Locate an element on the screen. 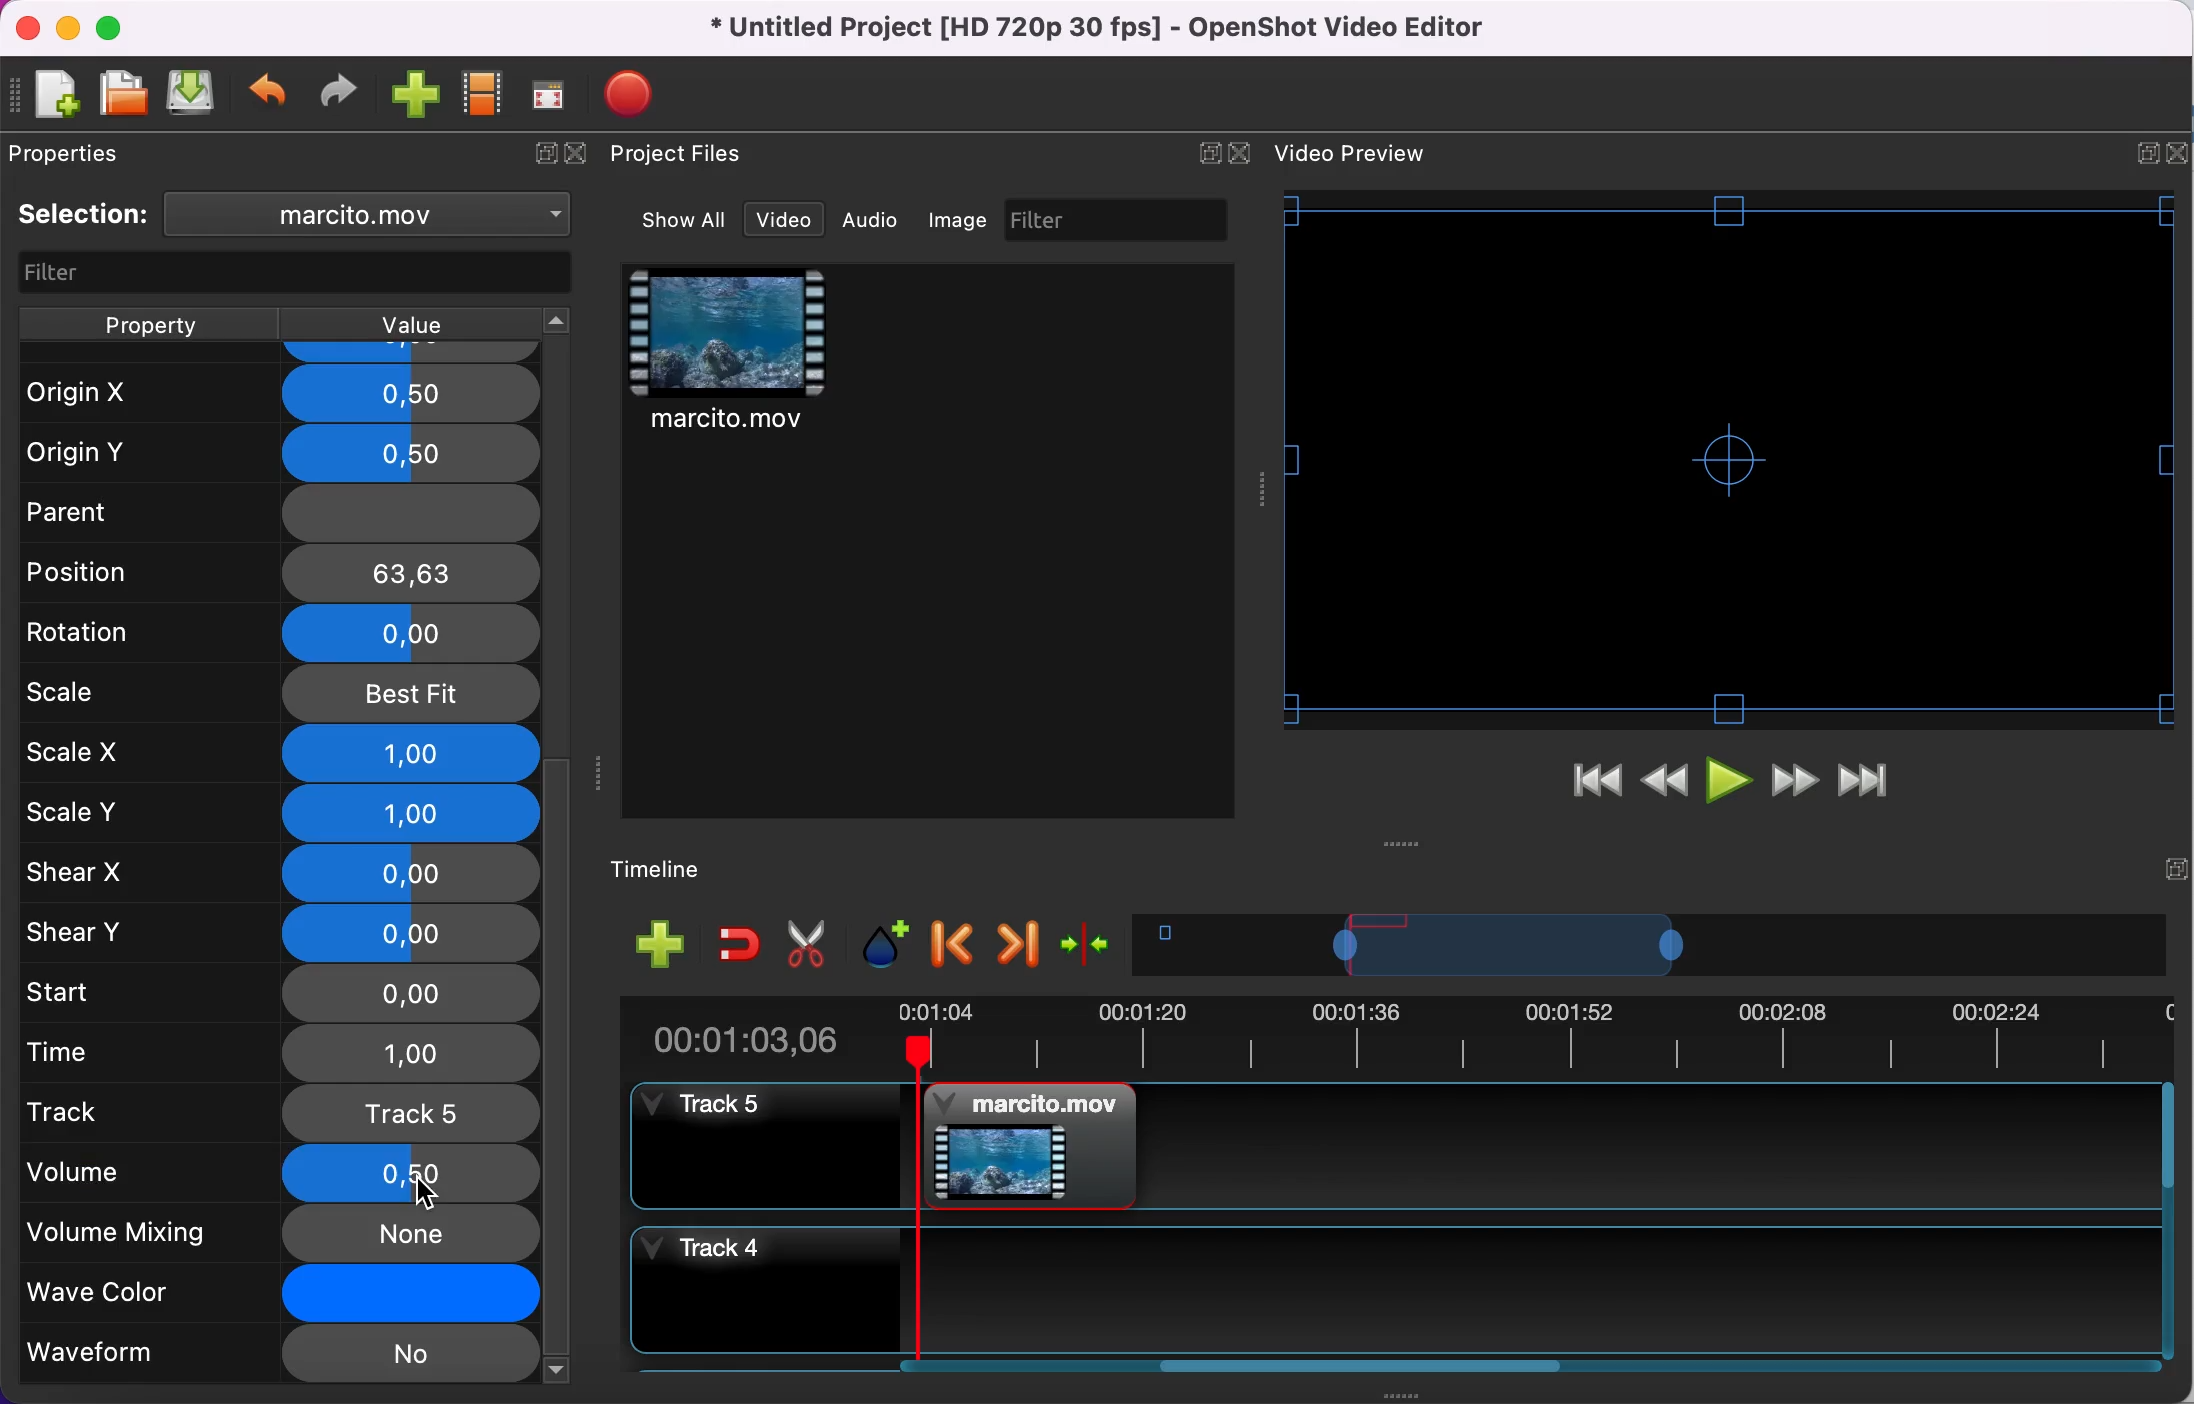 The height and width of the screenshot is (1404, 2194). new file is located at coordinates (48, 97).